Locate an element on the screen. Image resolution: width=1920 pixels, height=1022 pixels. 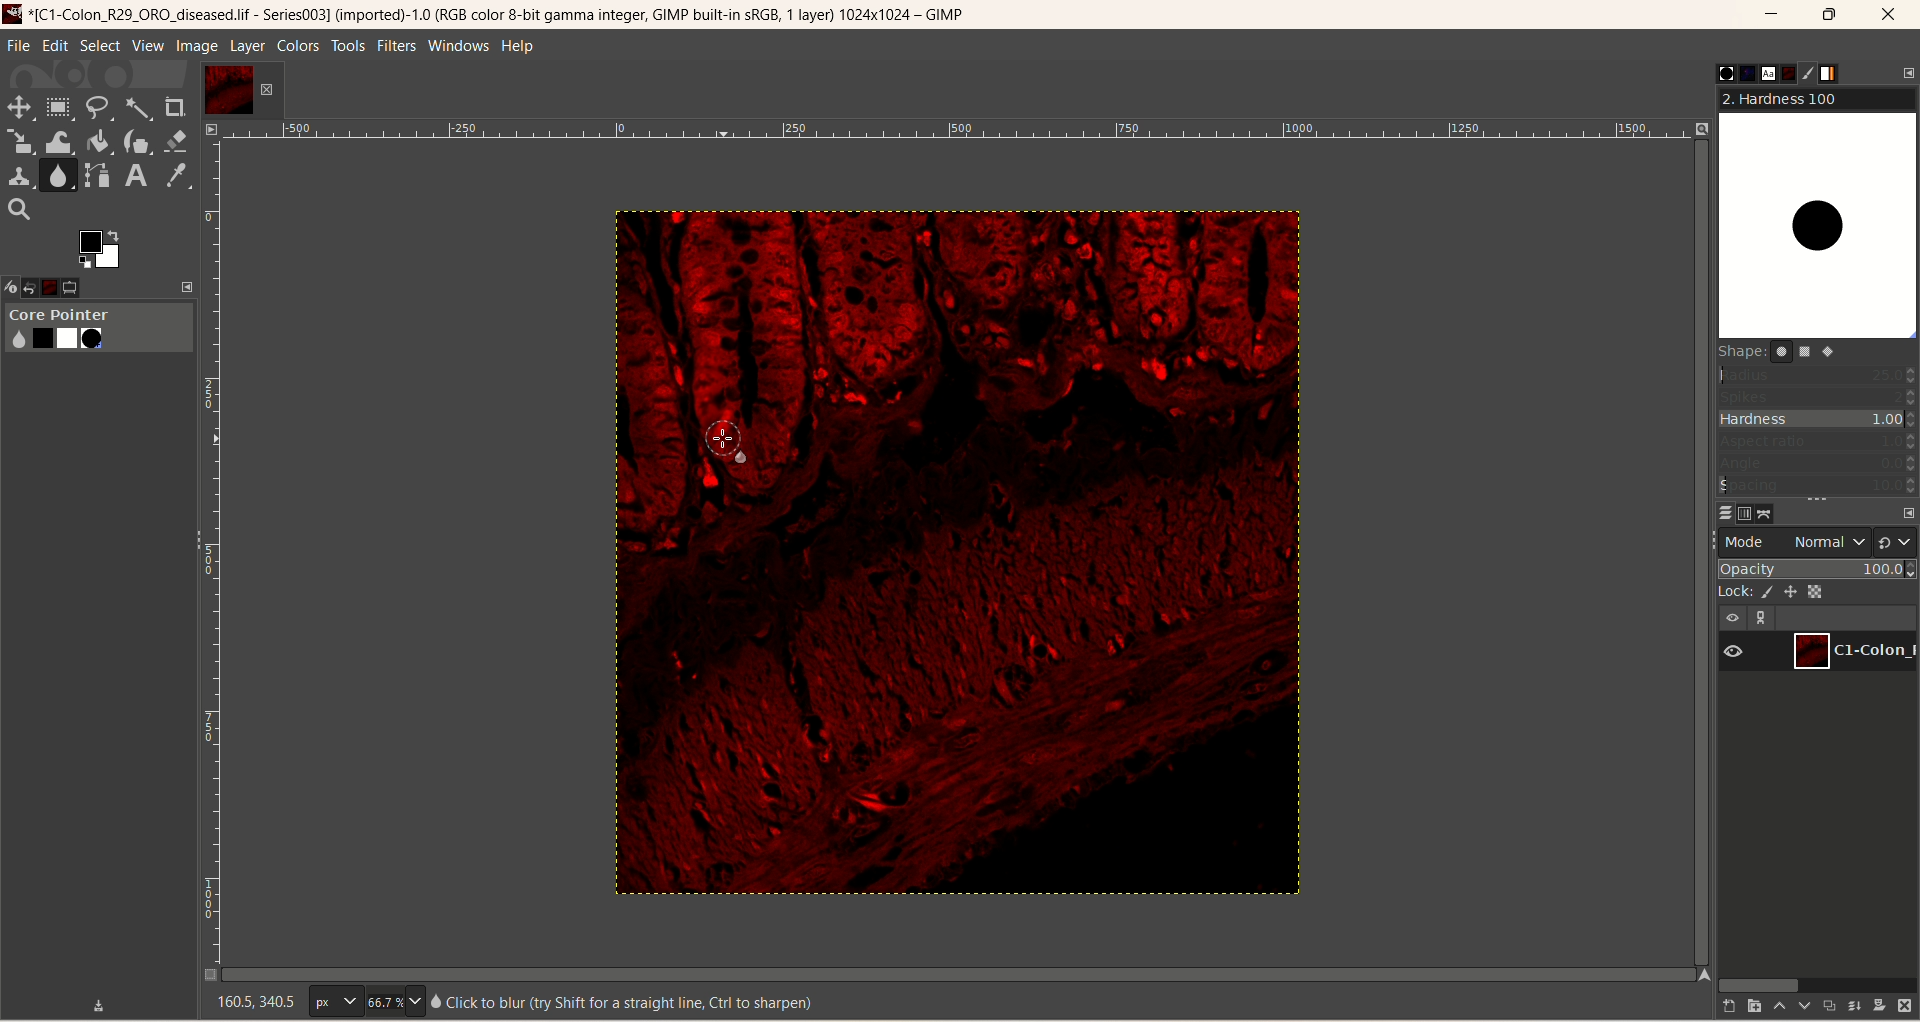
scale bar is located at coordinates (957, 133).